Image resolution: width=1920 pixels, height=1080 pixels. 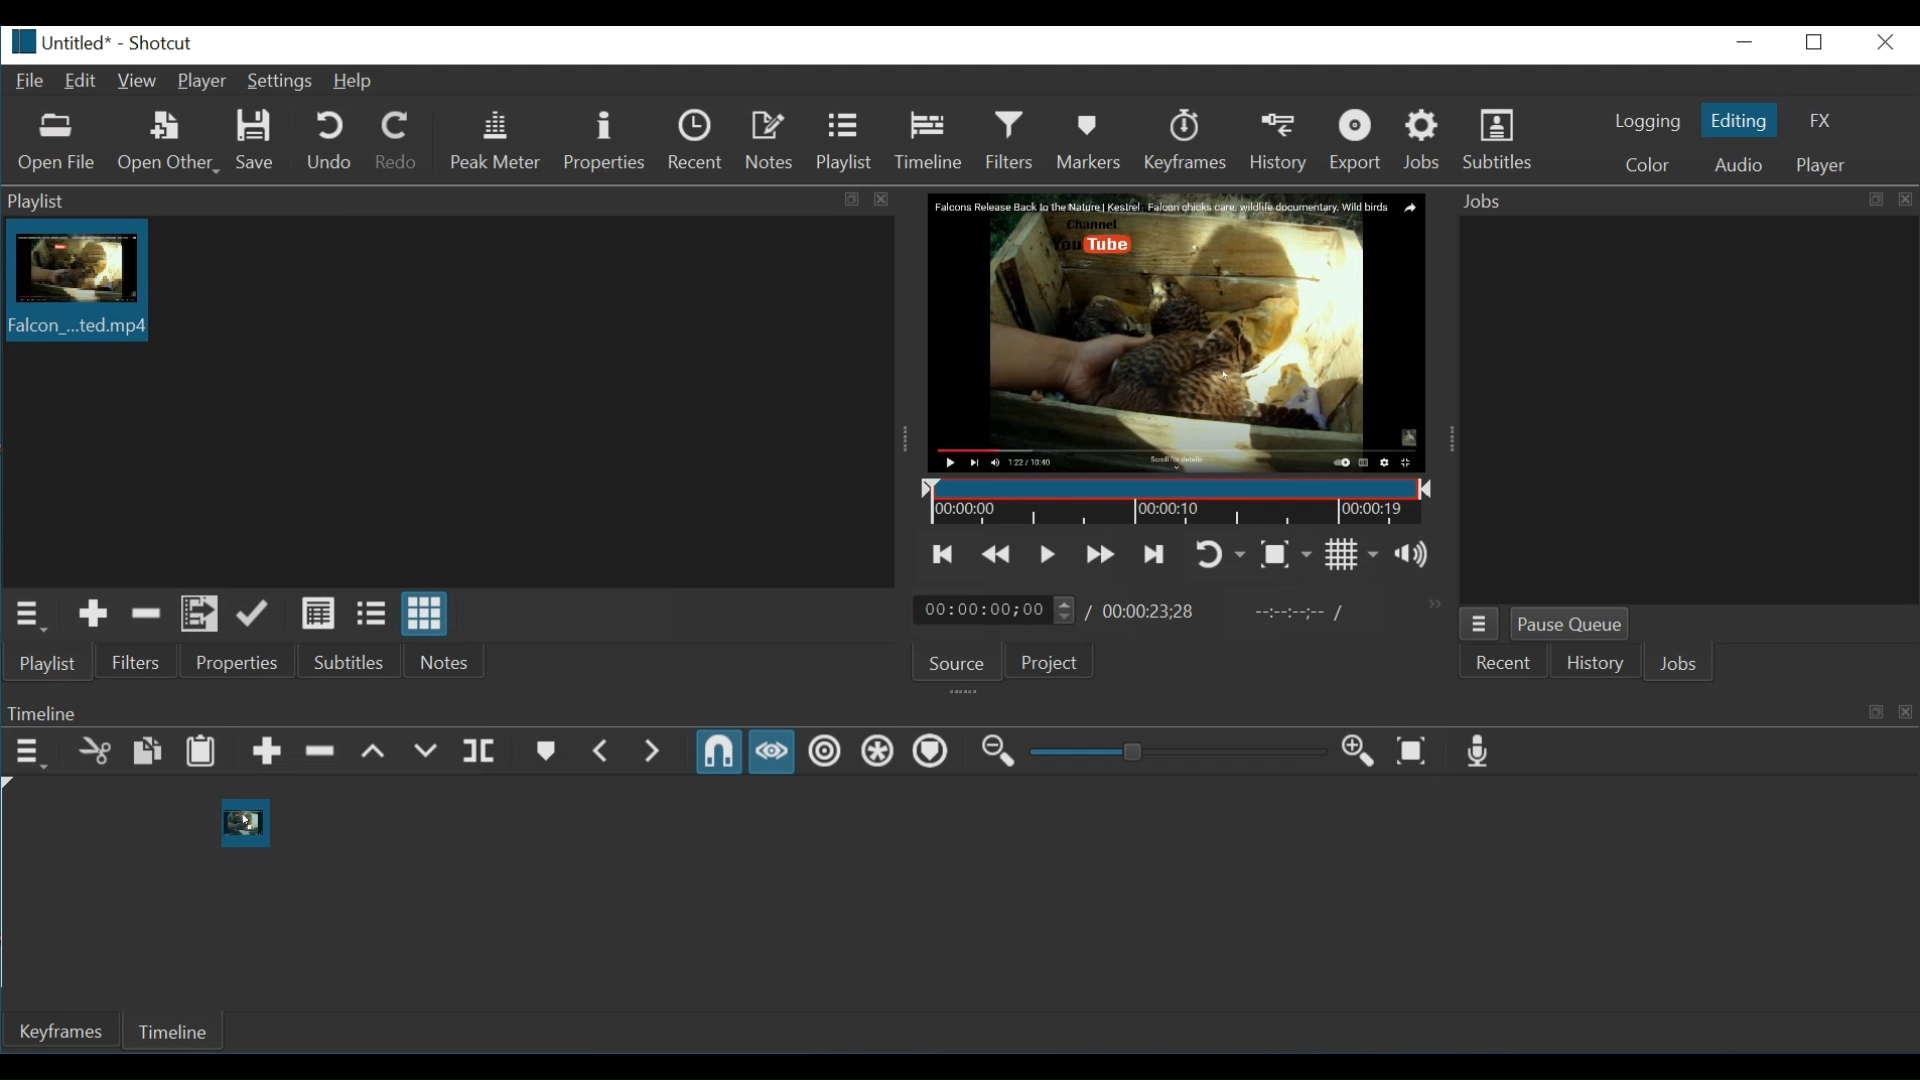 What do you see at coordinates (1569, 625) in the screenshot?
I see `Pause Queue` at bounding box center [1569, 625].